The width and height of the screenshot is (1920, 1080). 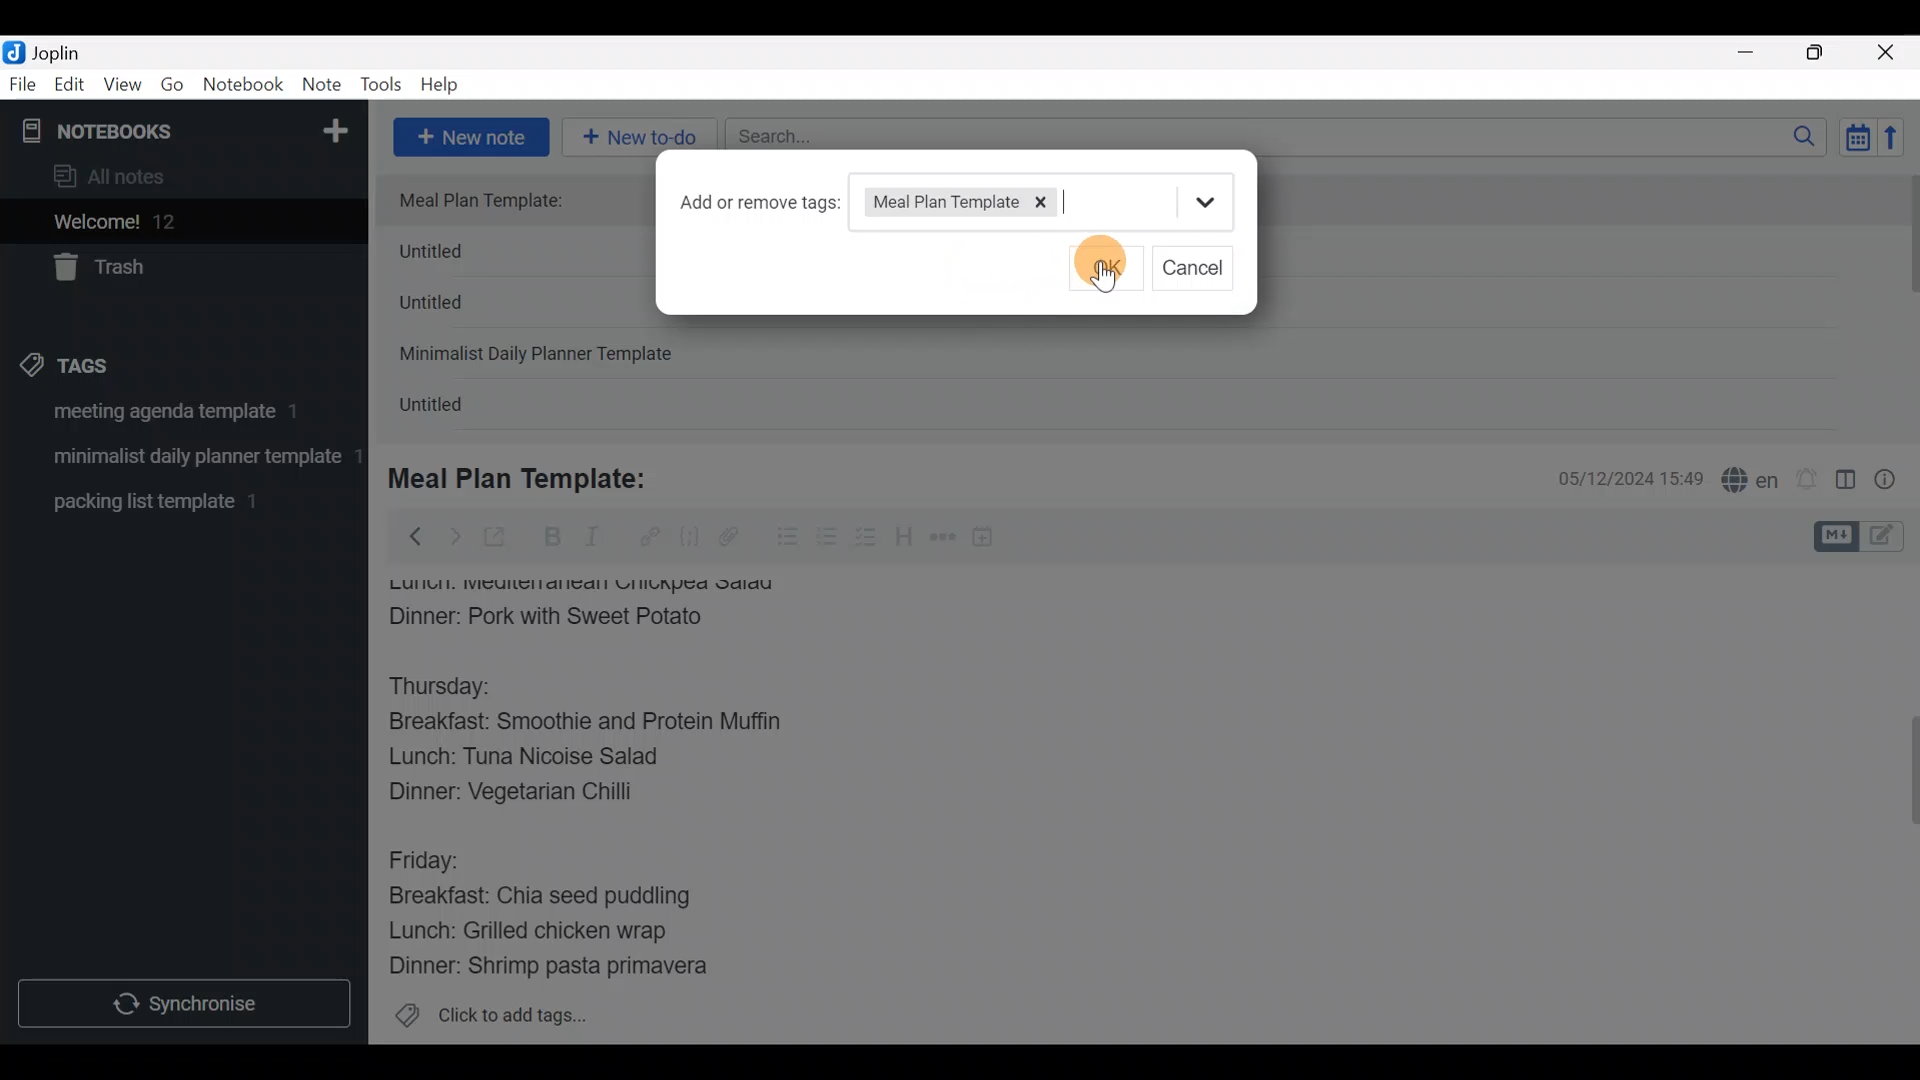 I want to click on Maximize, so click(x=1827, y=53).